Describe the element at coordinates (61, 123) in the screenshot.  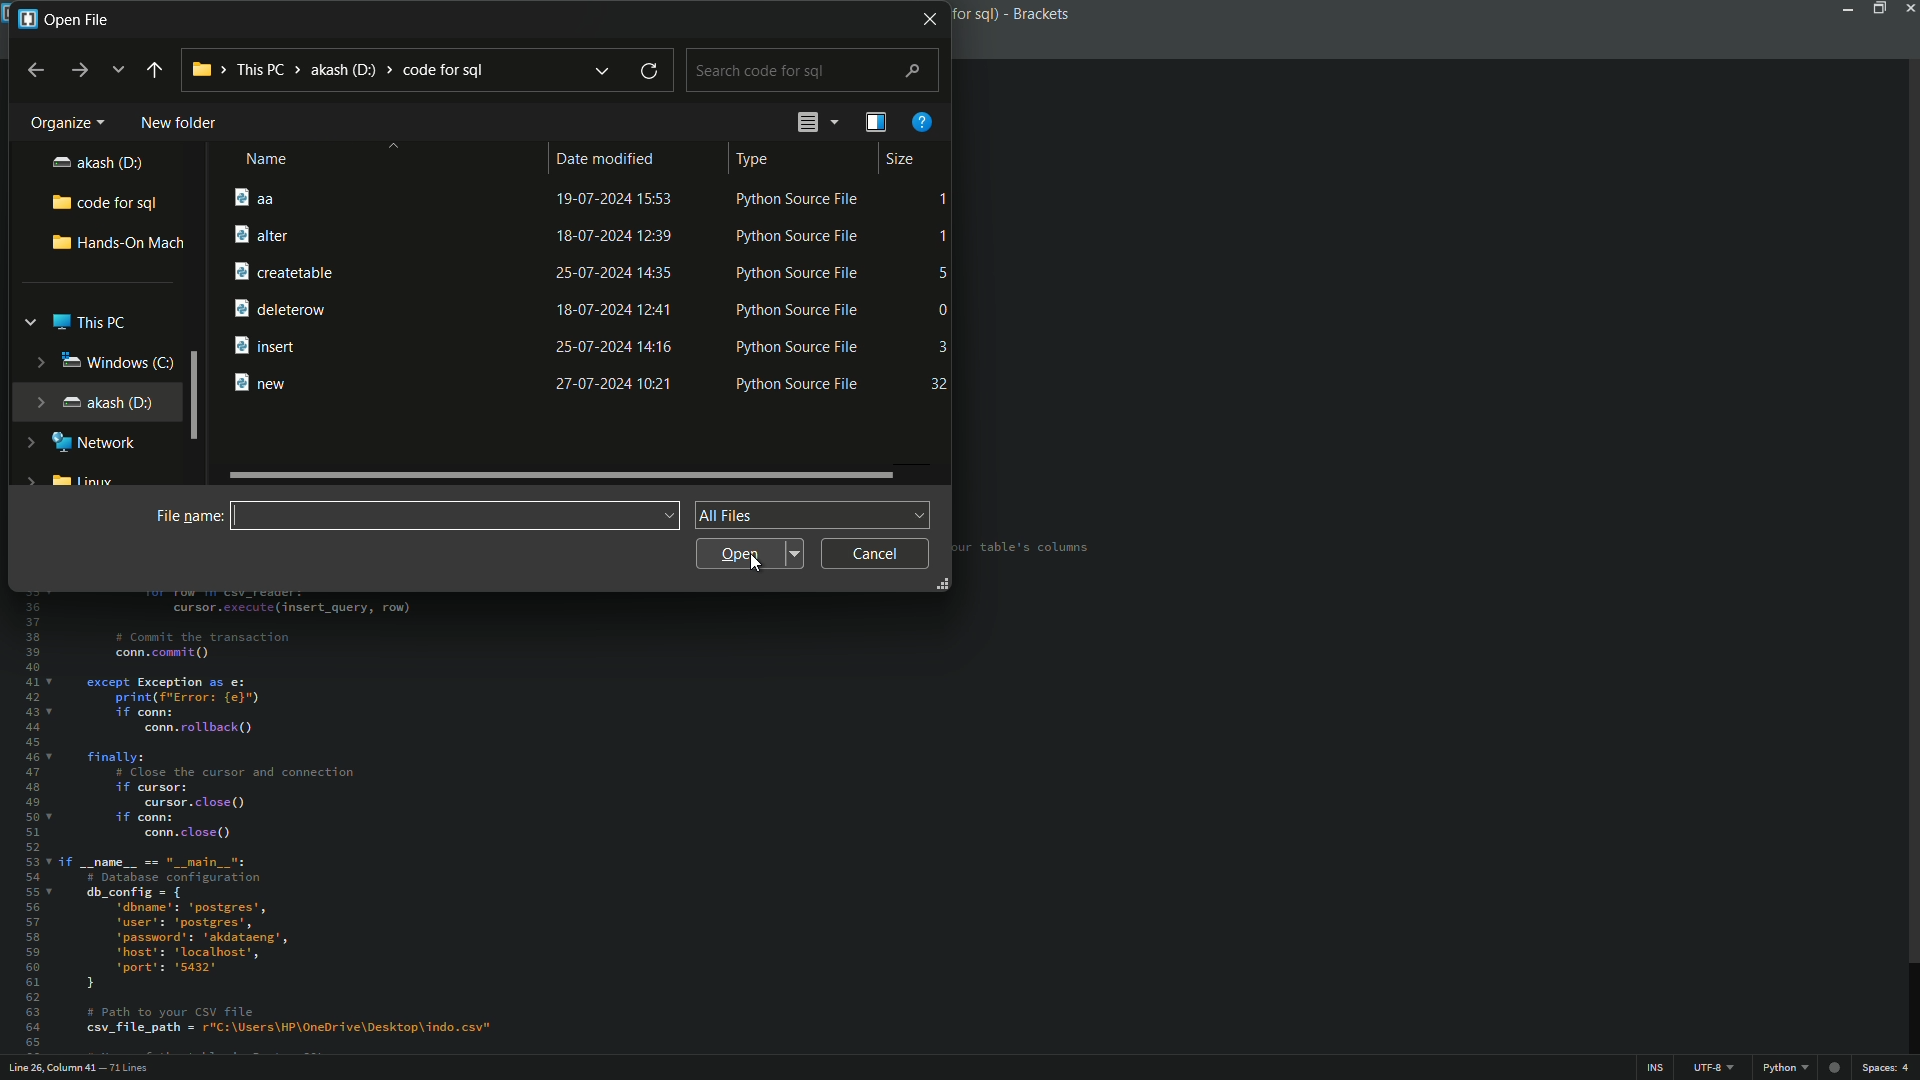
I see `organize` at that location.